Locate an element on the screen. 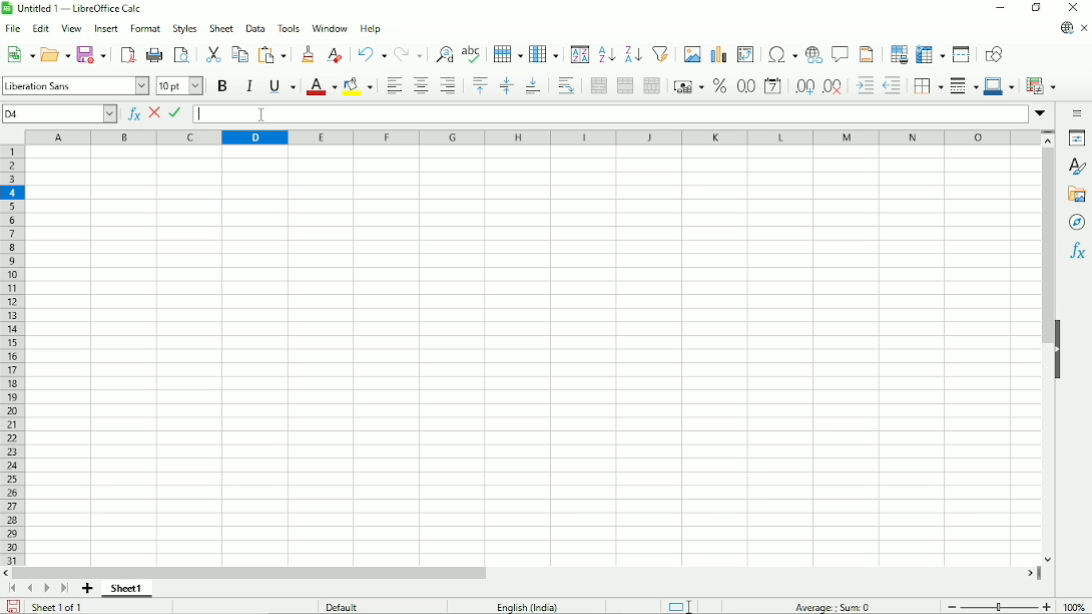  Column is located at coordinates (545, 53).